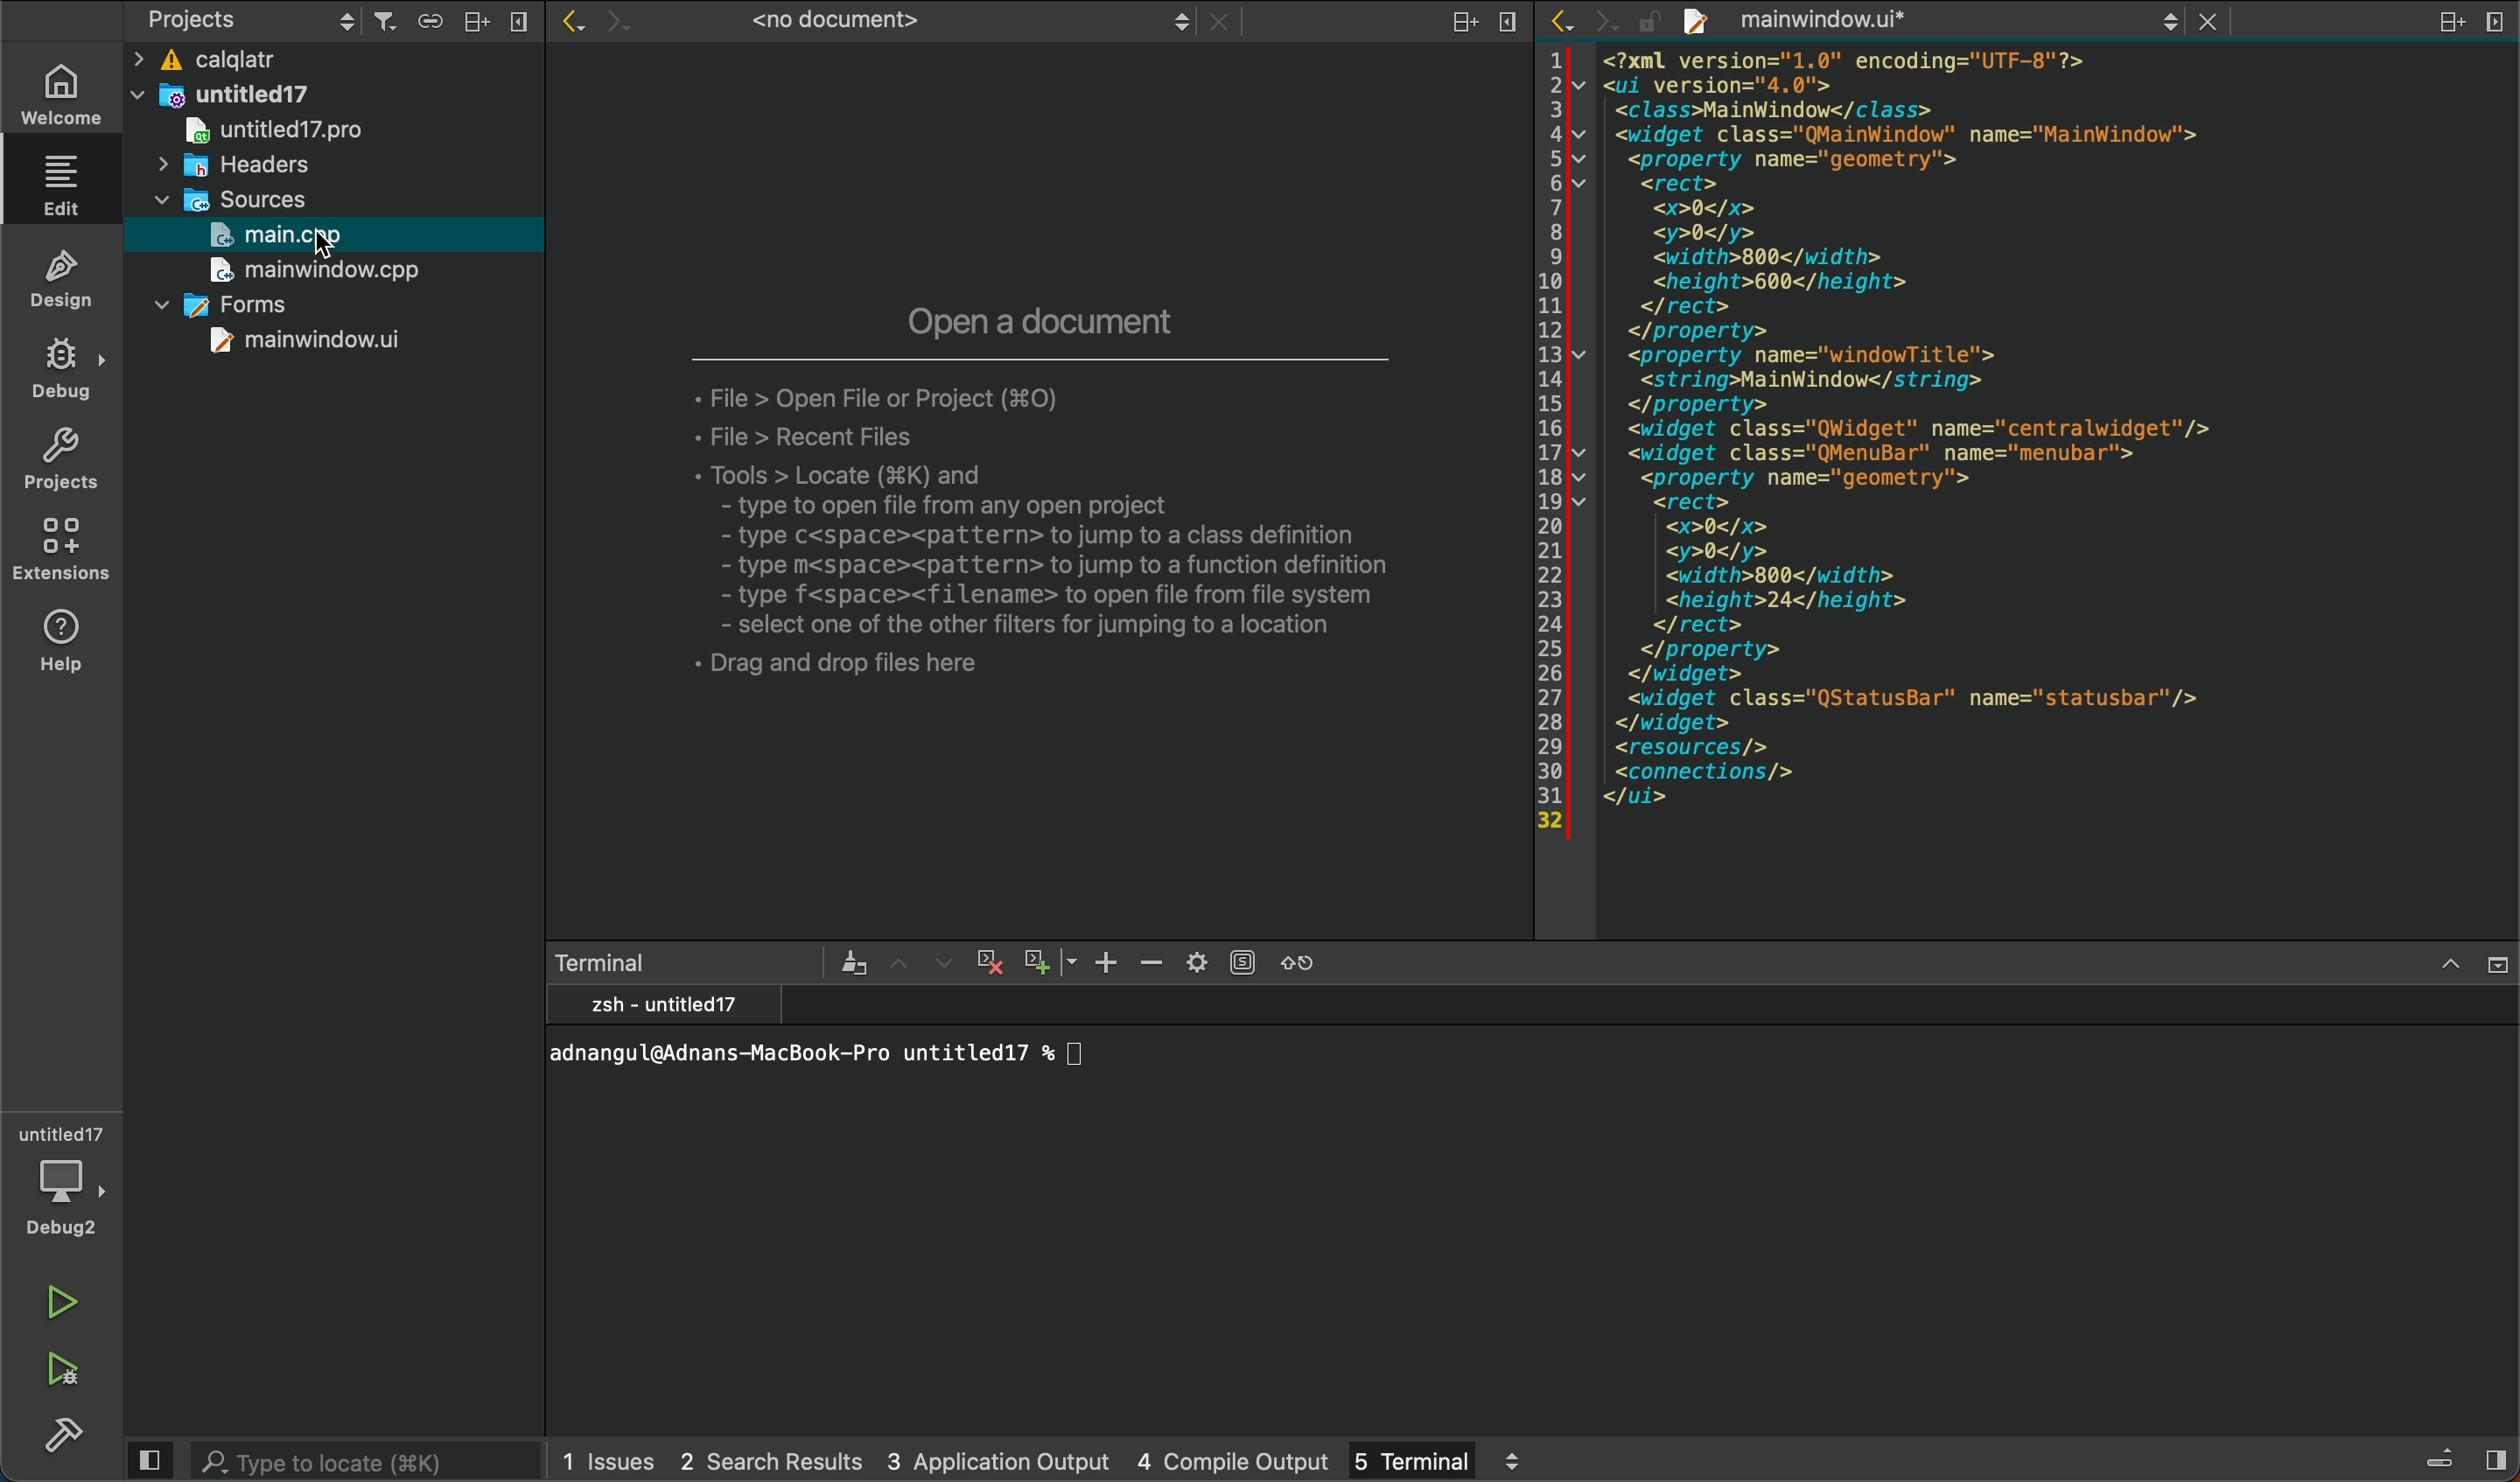 Image resolution: width=2520 pixels, height=1482 pixels. What do you see at coordinates (519, 21) in the screenshot?
I see `close` at bounding box center [519, 21].